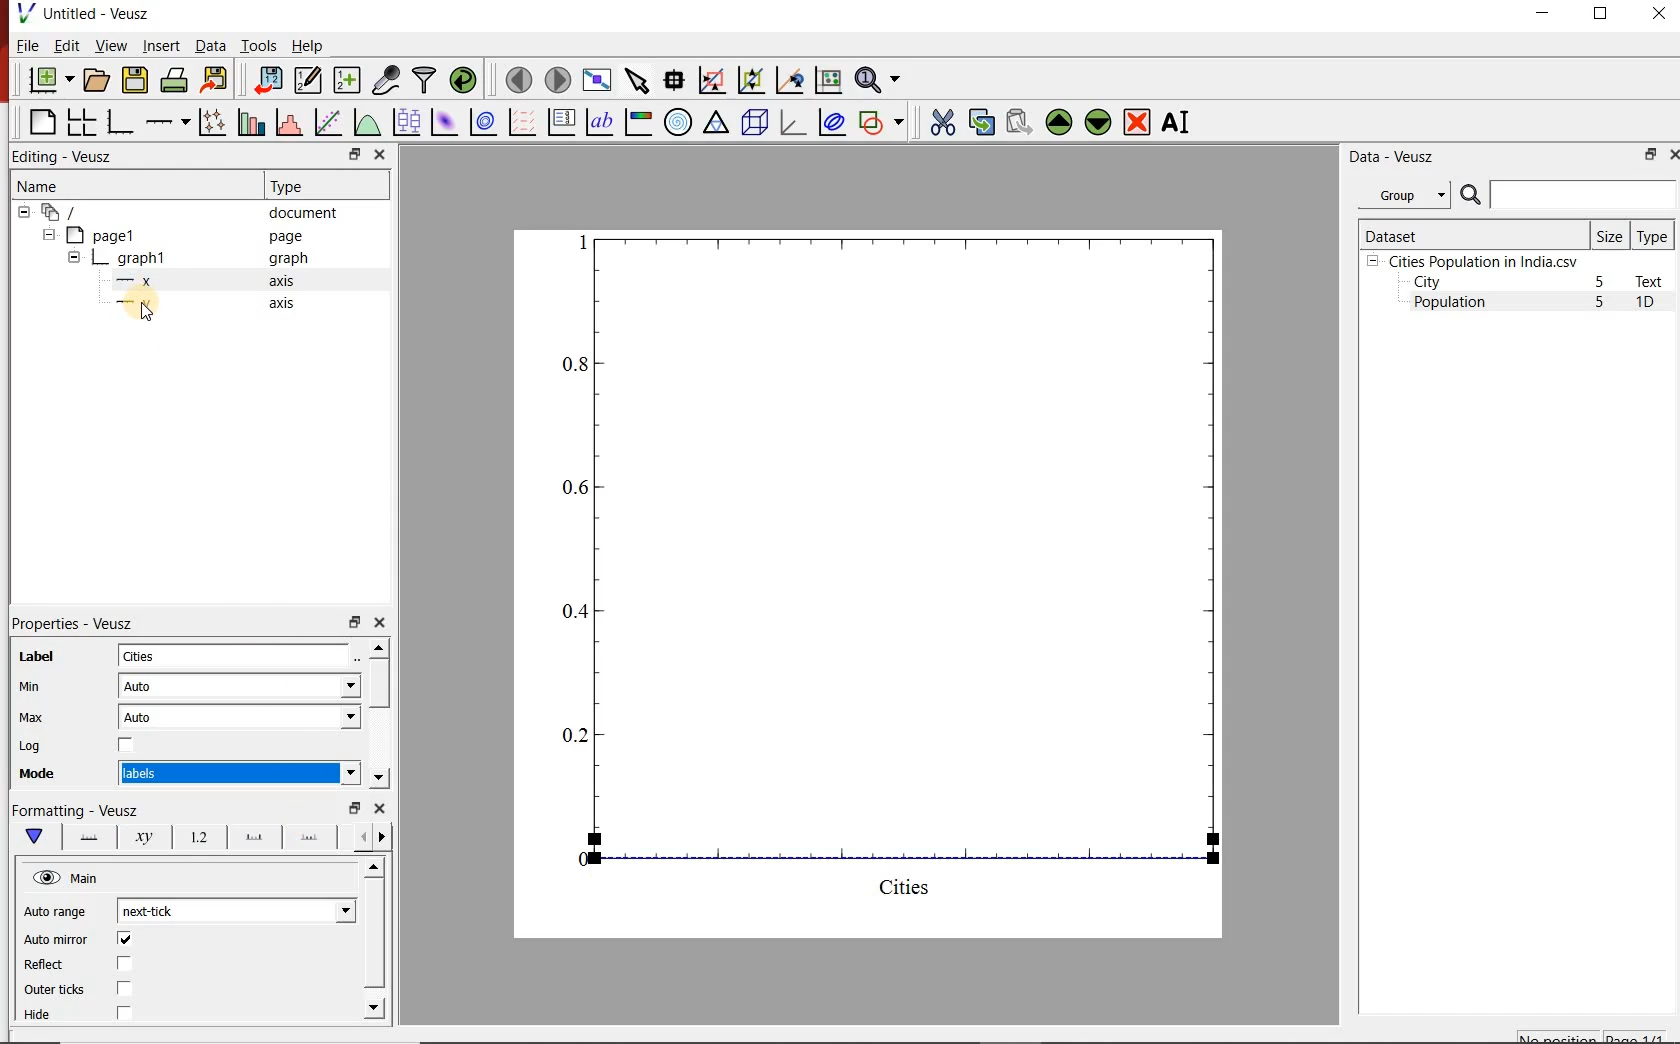 Image resolution: width=1680 pixels, height=1044 pixels. What do you see at coordinates (50, 964) in the screenshot?
I see `Reflect` at bounding box center [50, 964].